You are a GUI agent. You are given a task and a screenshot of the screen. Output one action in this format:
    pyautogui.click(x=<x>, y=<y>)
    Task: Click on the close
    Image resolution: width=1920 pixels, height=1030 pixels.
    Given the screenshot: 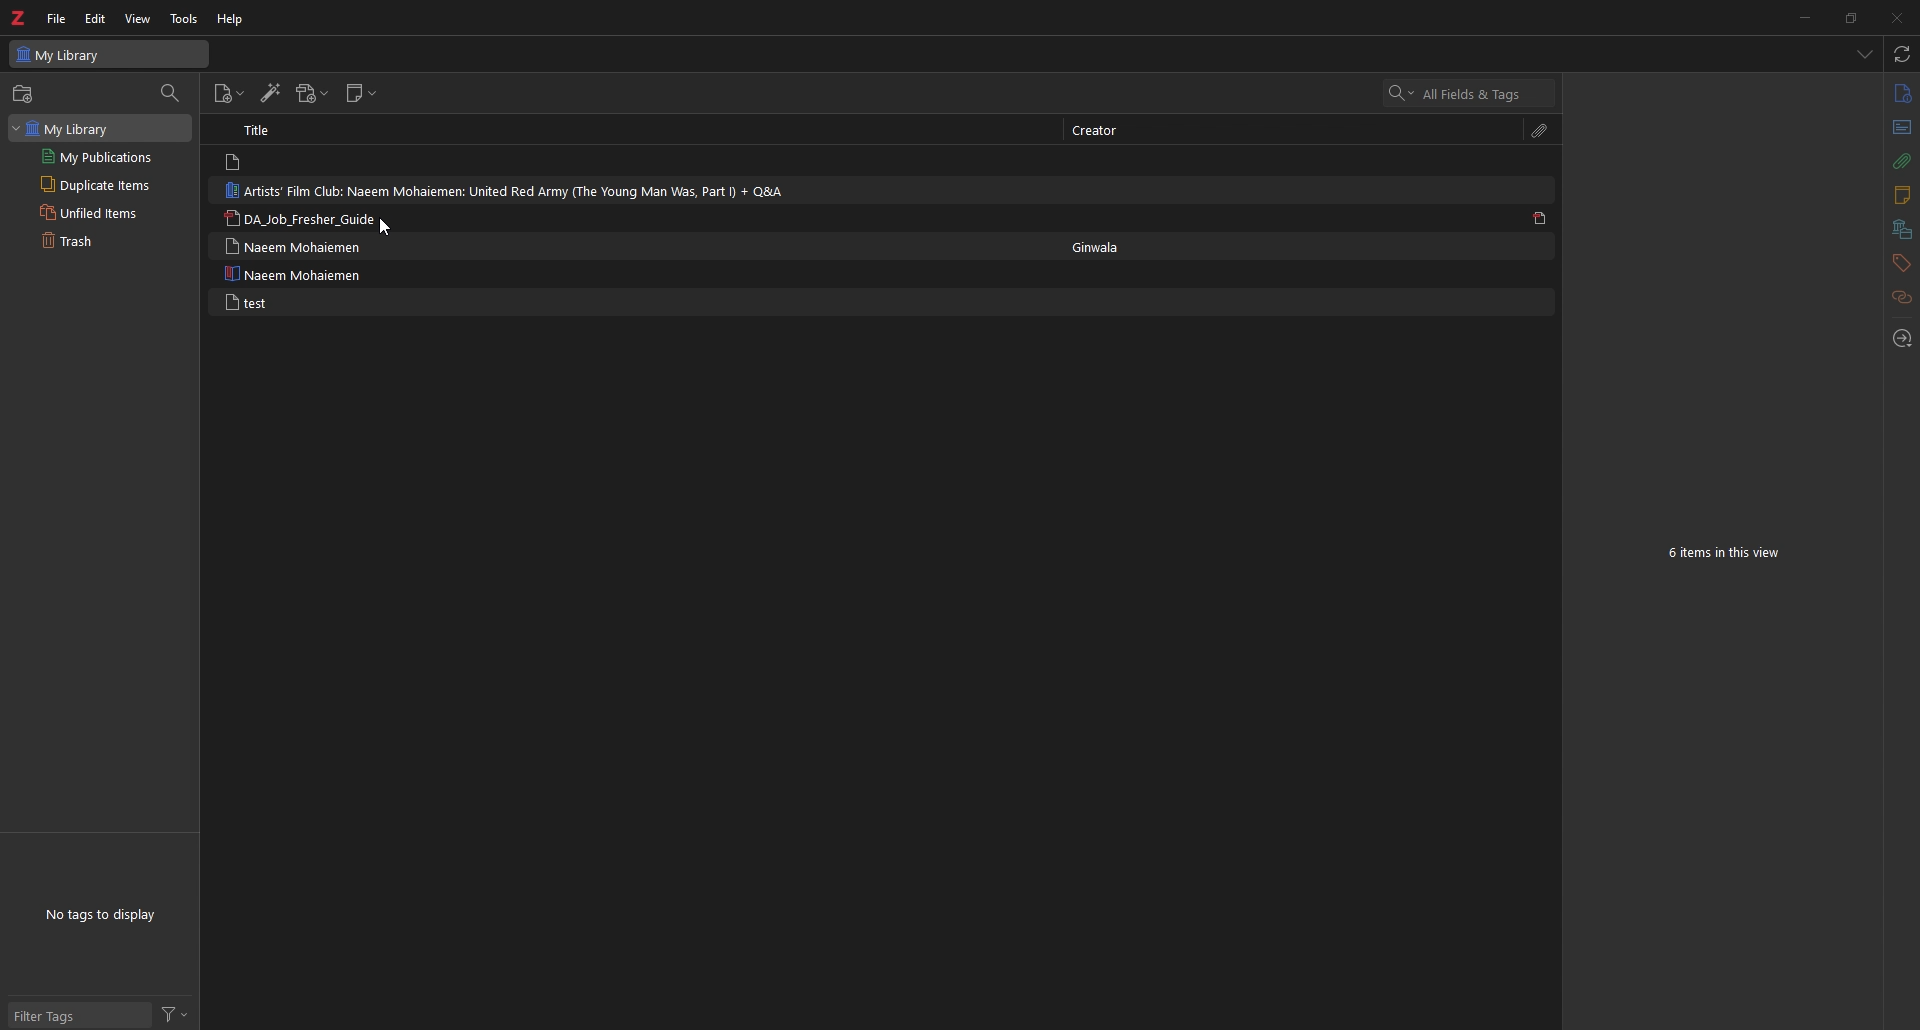 What is the action you would take?
    pyautogui.click(x=1896, y=18)
    